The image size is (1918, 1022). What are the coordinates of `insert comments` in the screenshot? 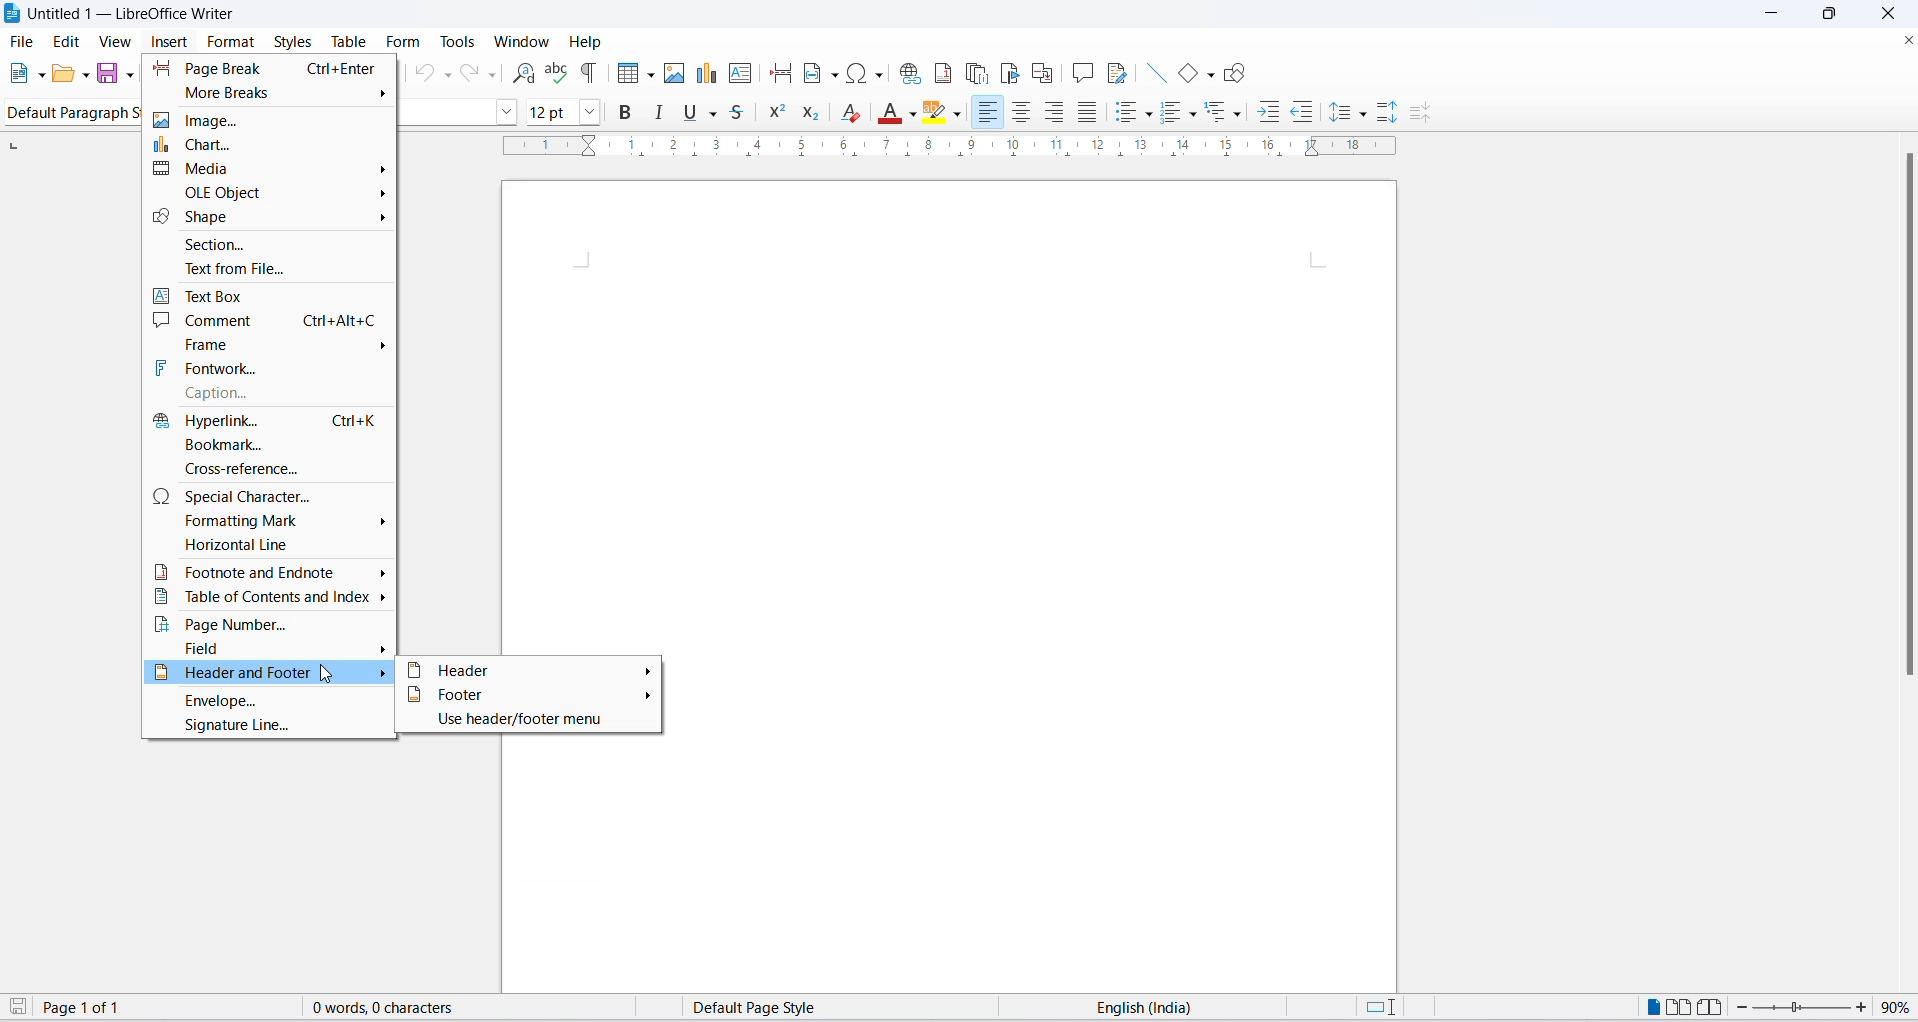 It's located at (1081, 70).